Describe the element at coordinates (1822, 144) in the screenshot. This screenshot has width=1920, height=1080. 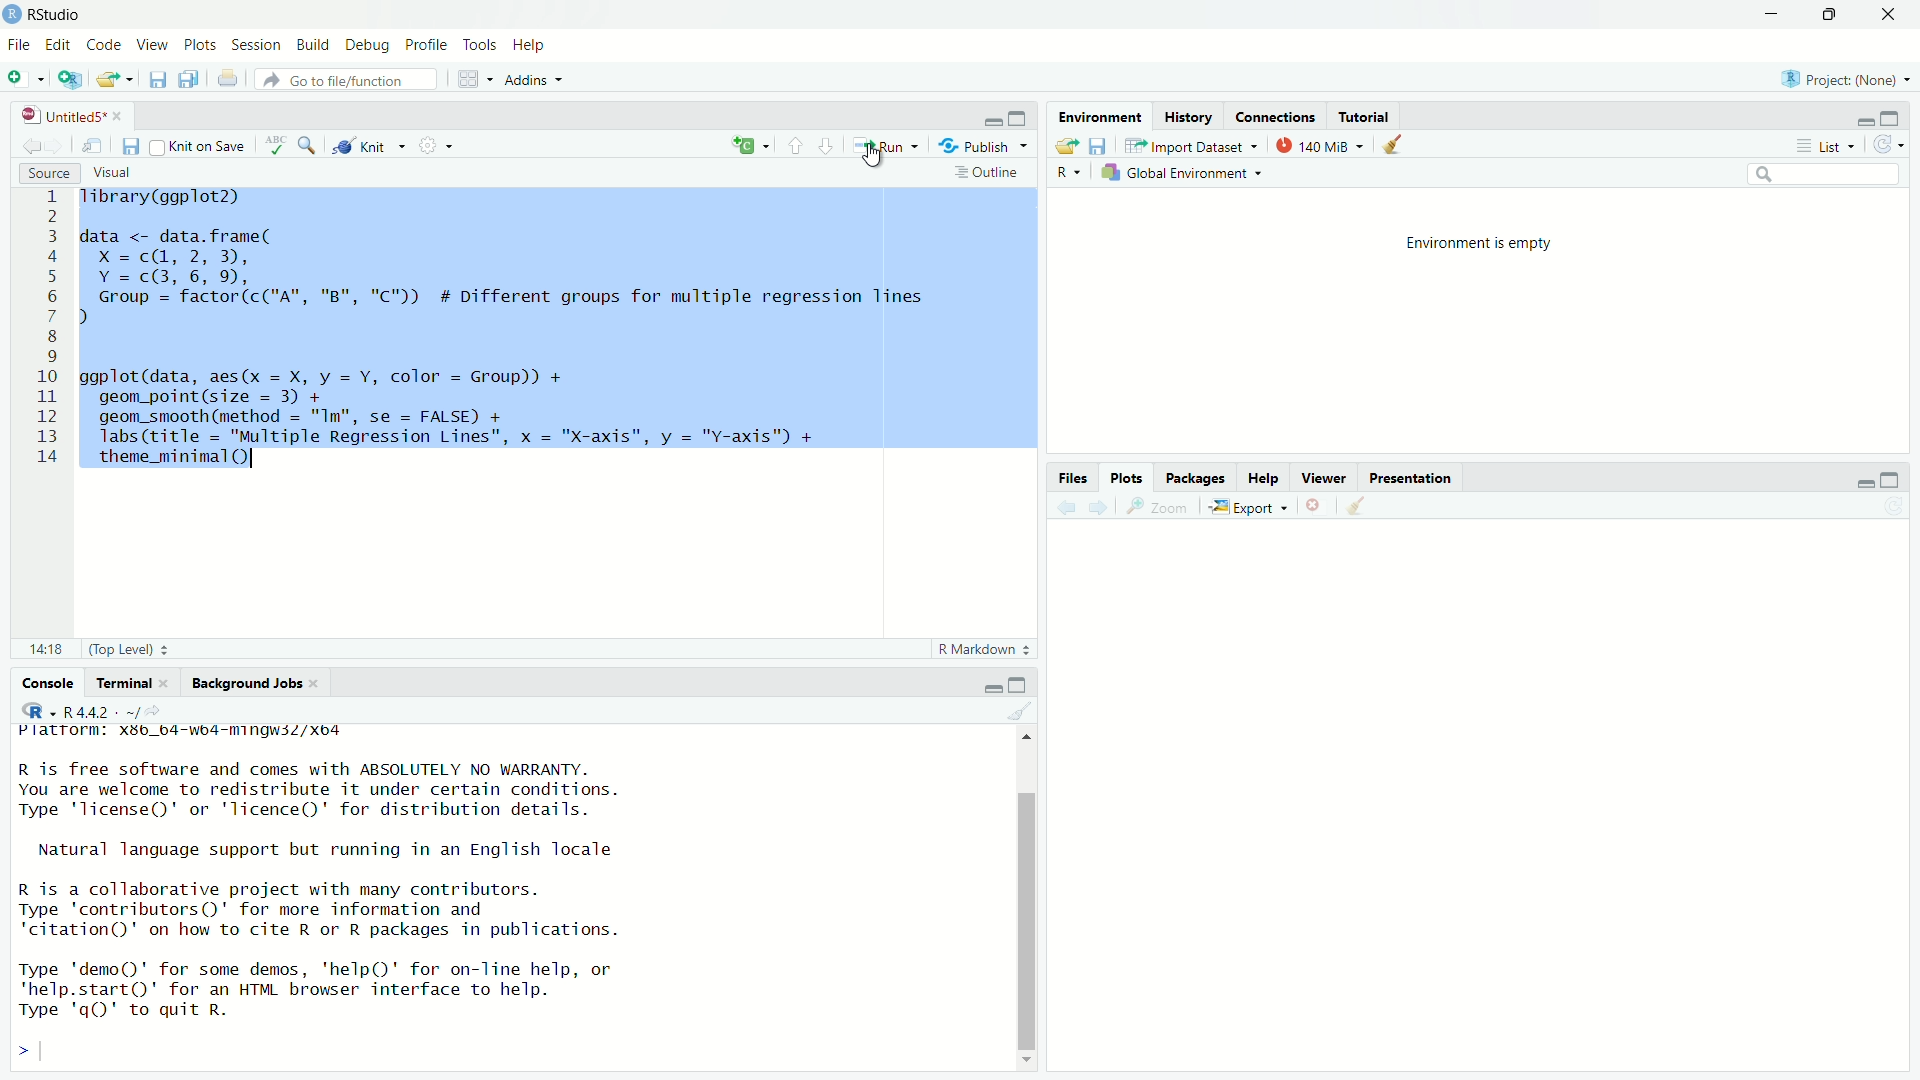
I see `List` at that location.